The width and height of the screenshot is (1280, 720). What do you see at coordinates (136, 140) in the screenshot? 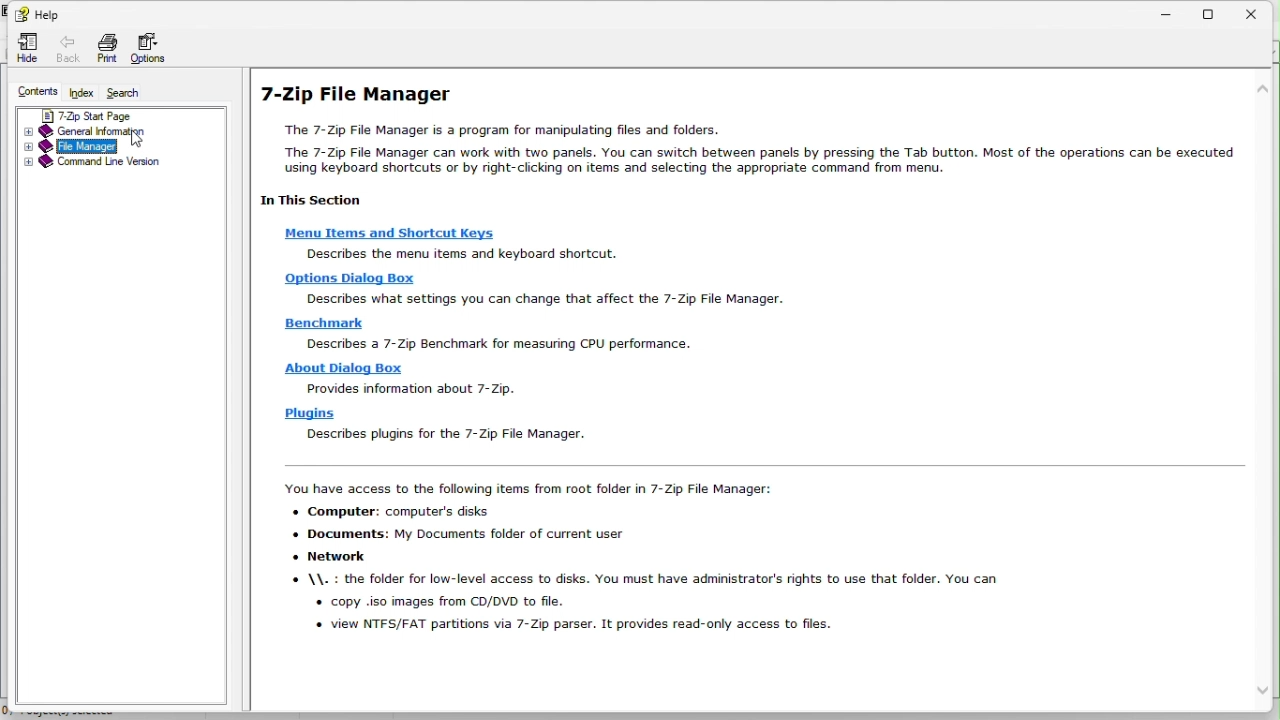
I see `cursor` at bounding box center [136, 140].